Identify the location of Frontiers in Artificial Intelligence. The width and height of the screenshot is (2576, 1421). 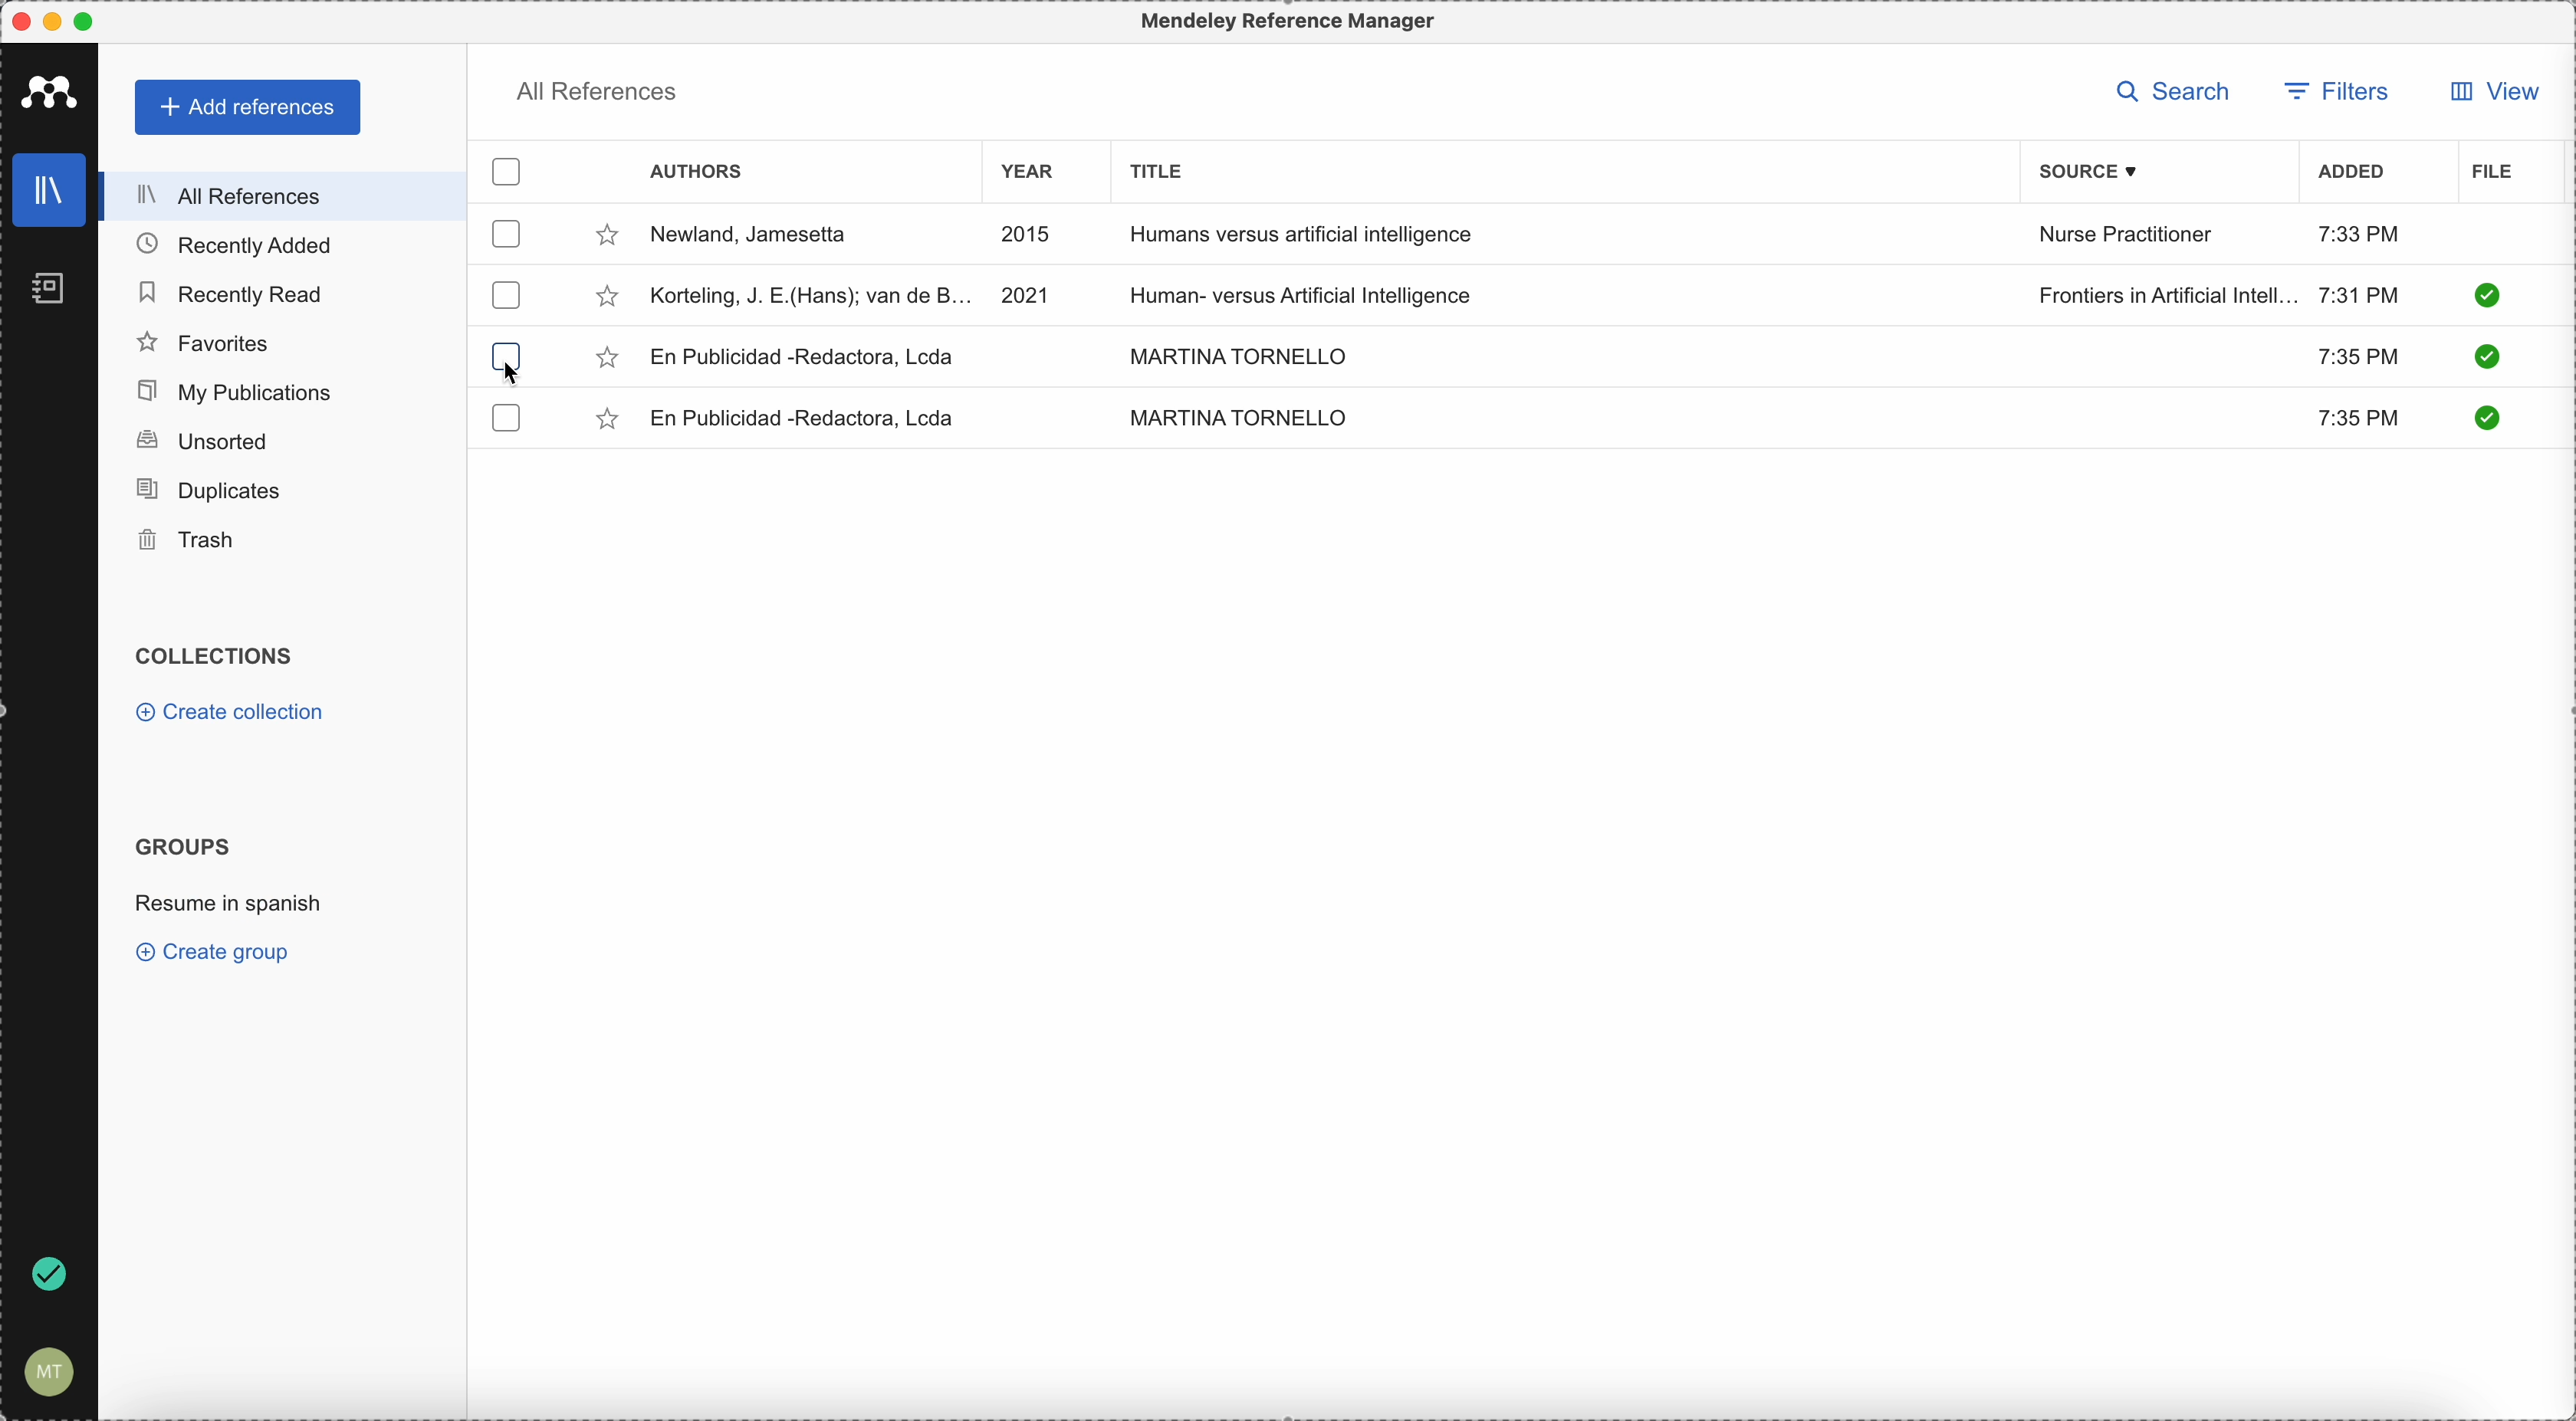
(2167, 295).